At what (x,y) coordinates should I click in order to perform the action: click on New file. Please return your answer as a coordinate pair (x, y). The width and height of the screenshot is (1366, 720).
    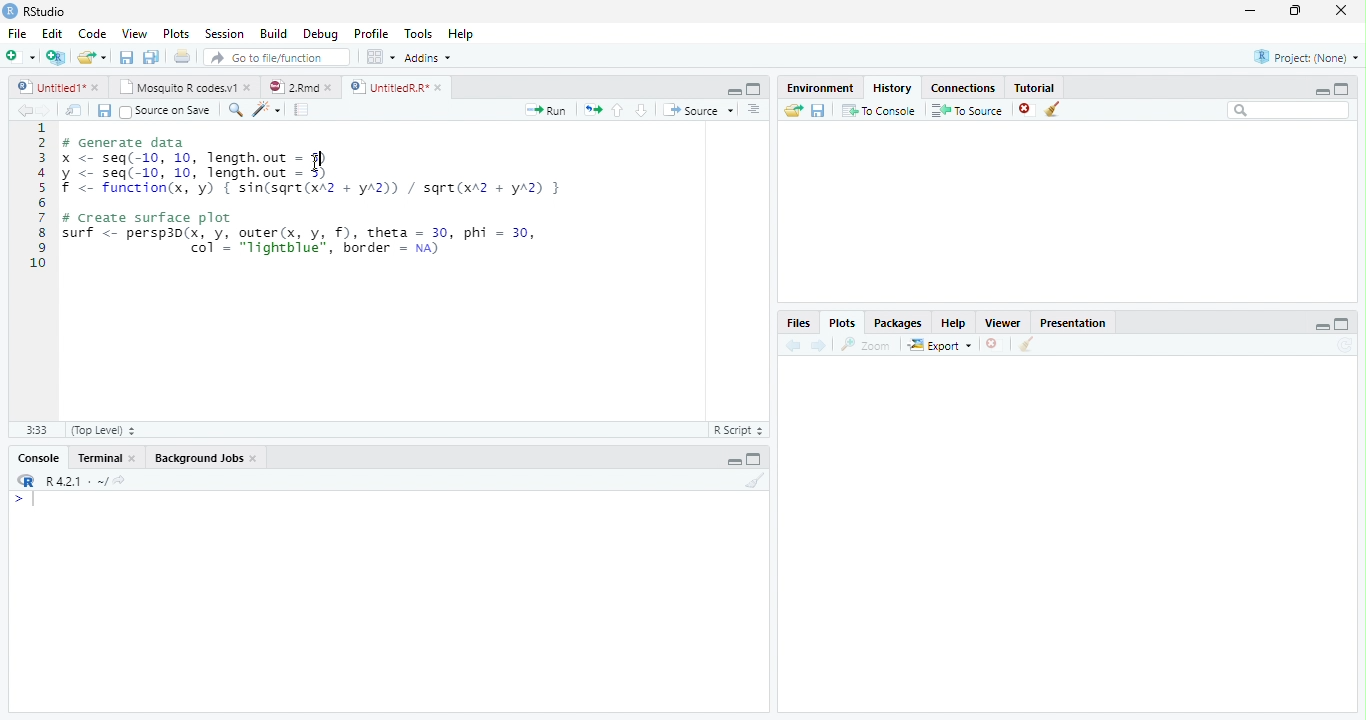
    Looking at the image, I should click on (19, 57).